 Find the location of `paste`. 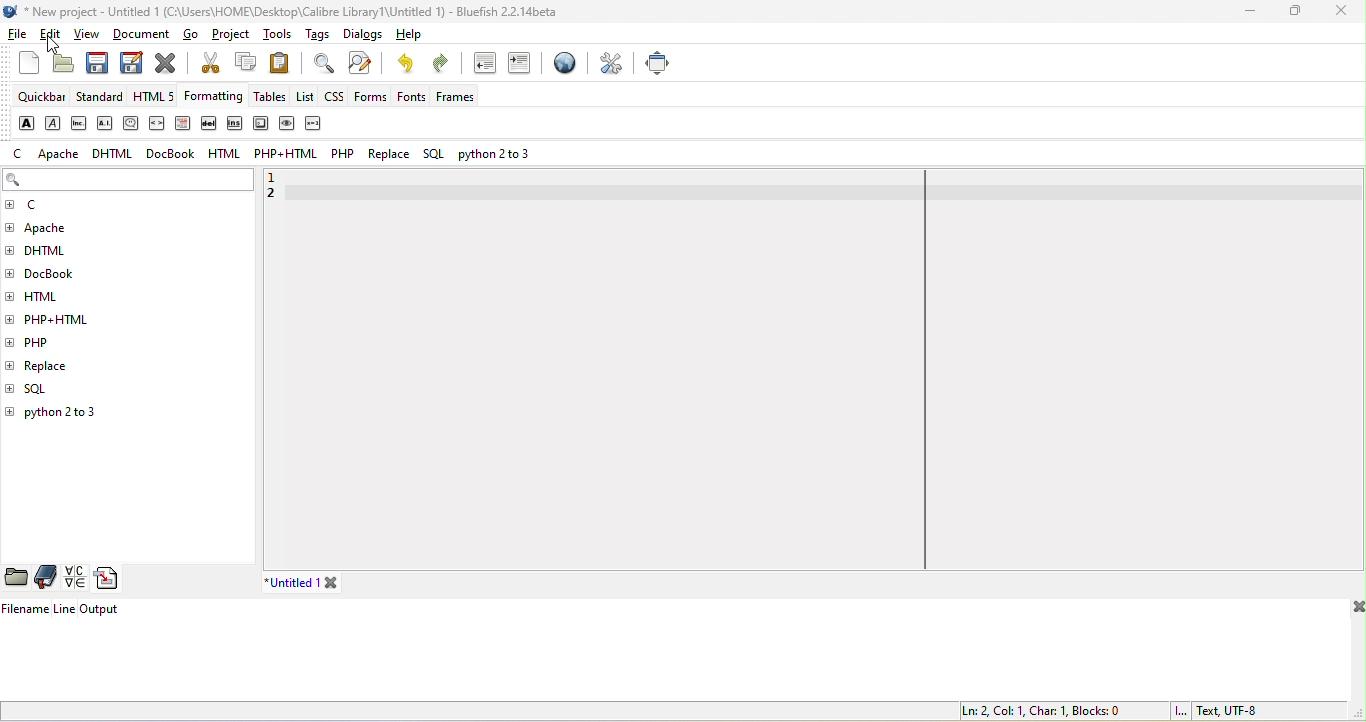

paste is located at coordinates (284, 67).